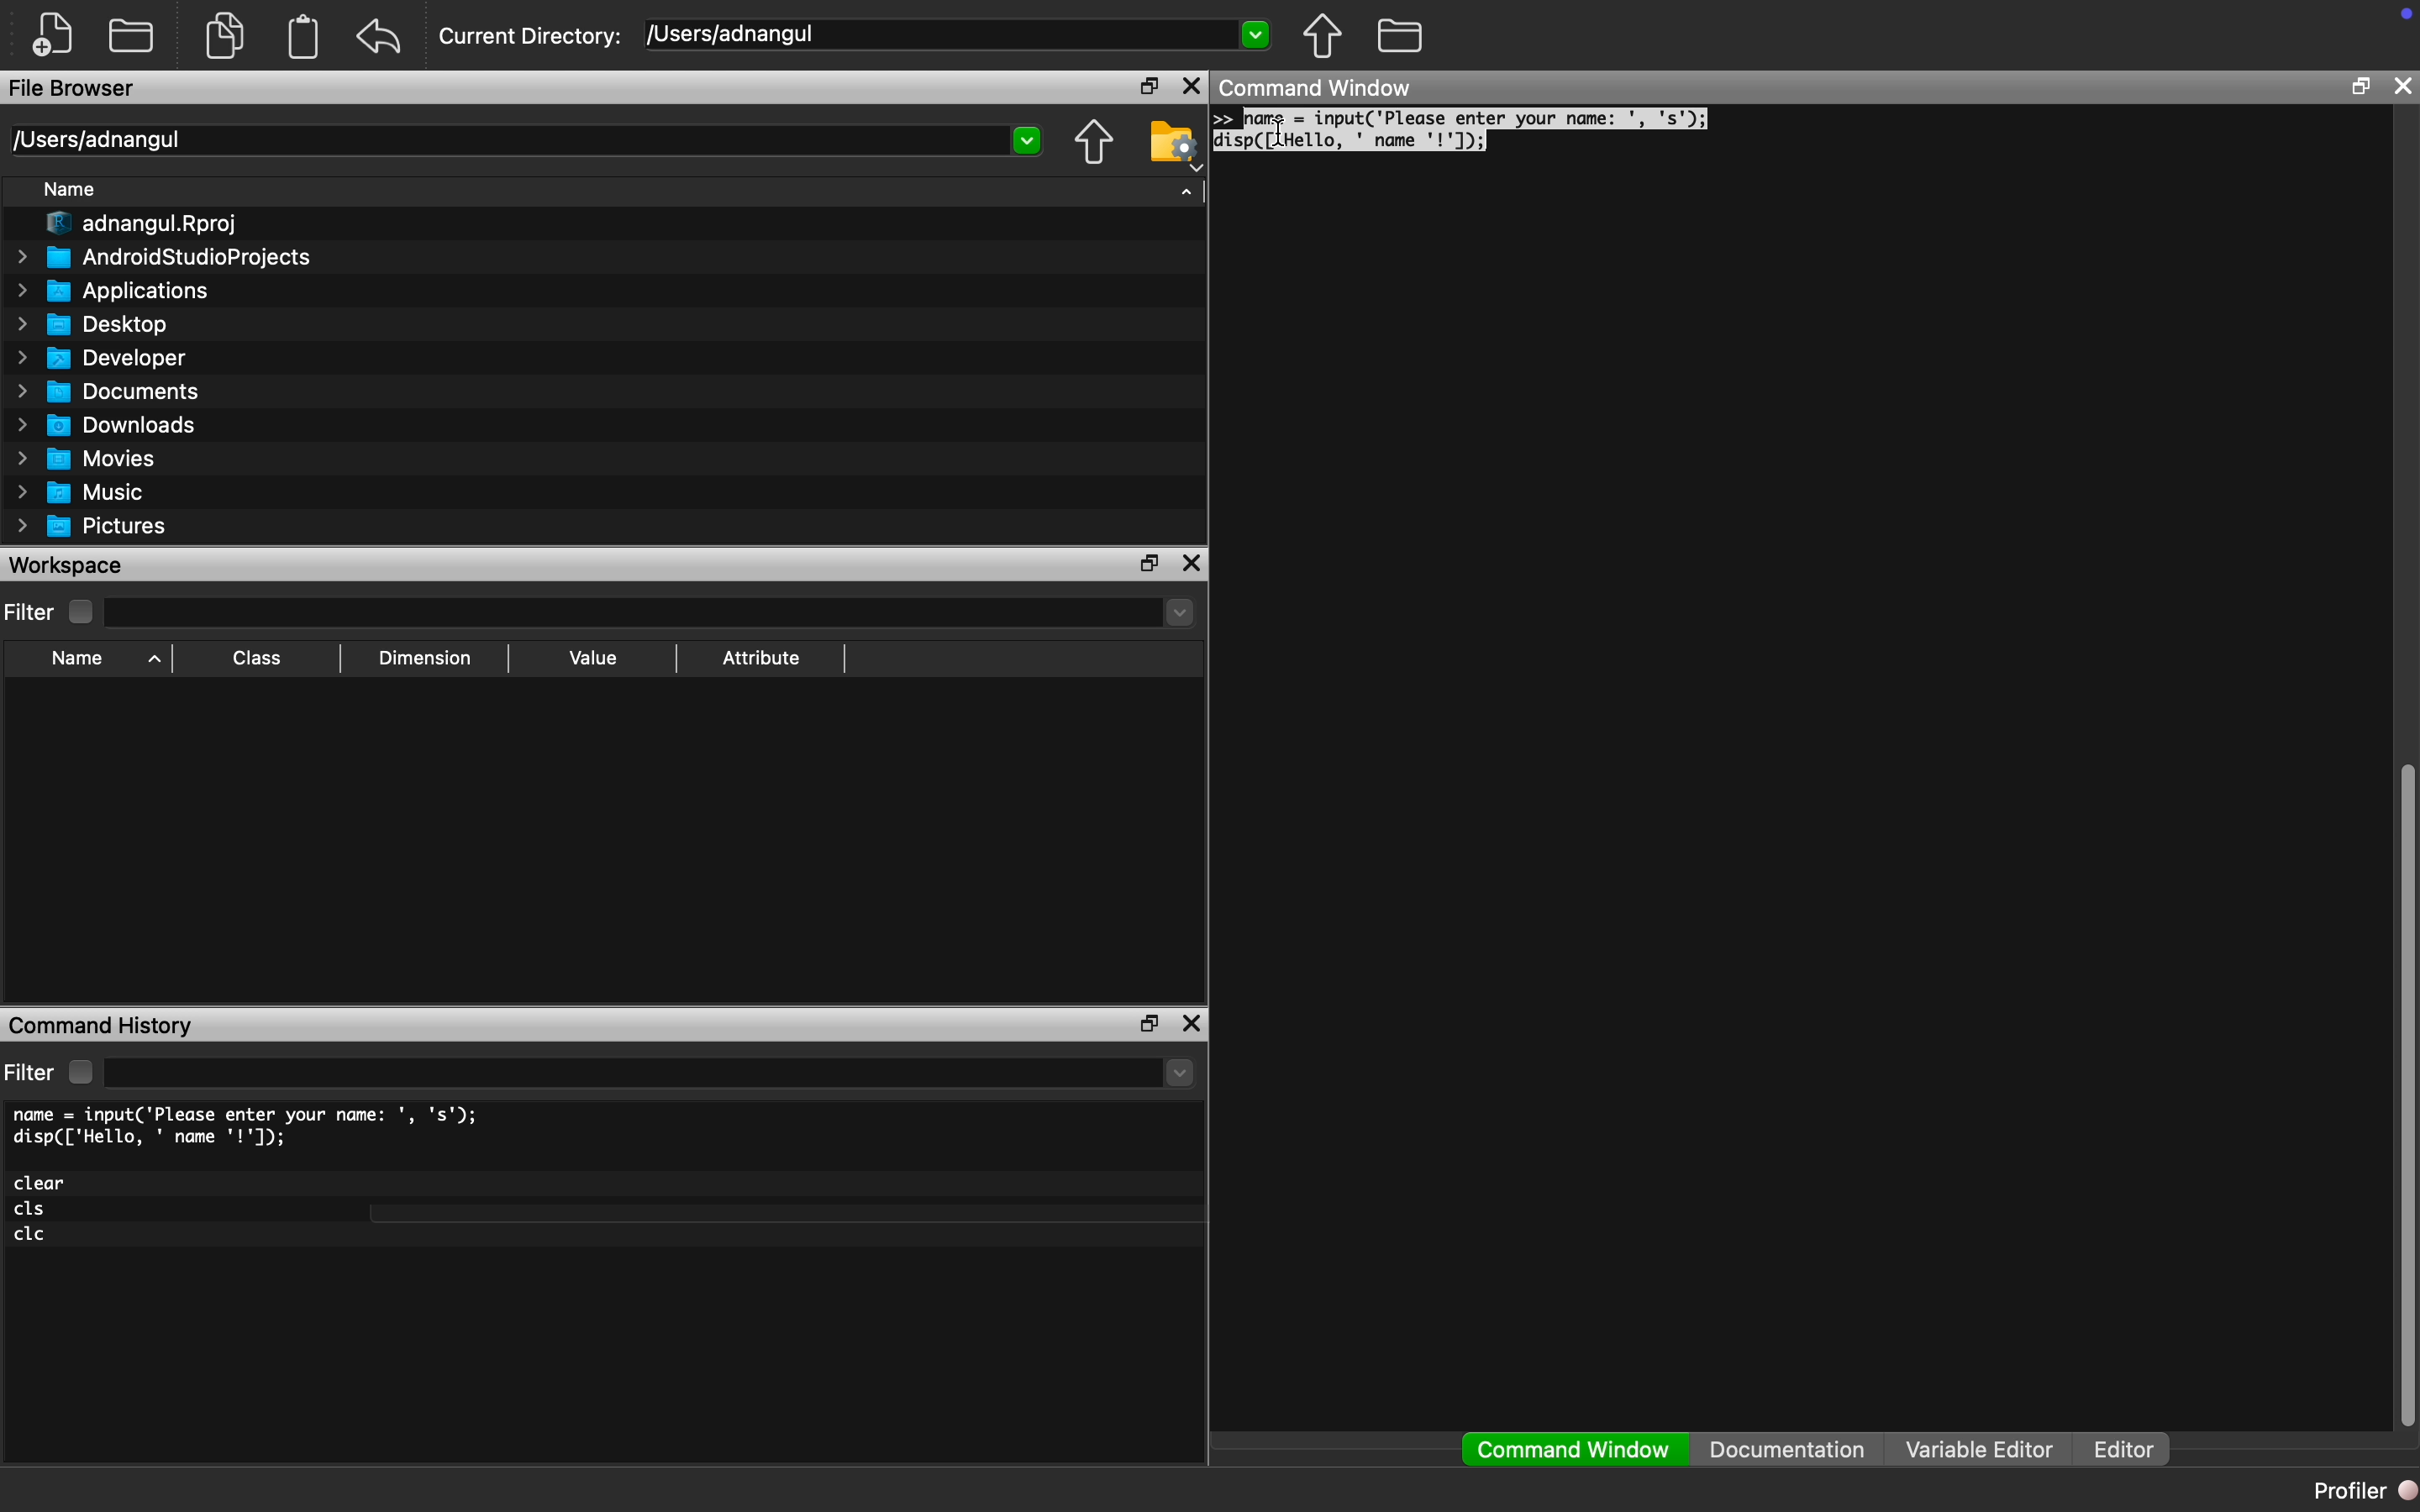 This screenshot has width=2420, height=1512. I want to click on close, so click(1191, 563).